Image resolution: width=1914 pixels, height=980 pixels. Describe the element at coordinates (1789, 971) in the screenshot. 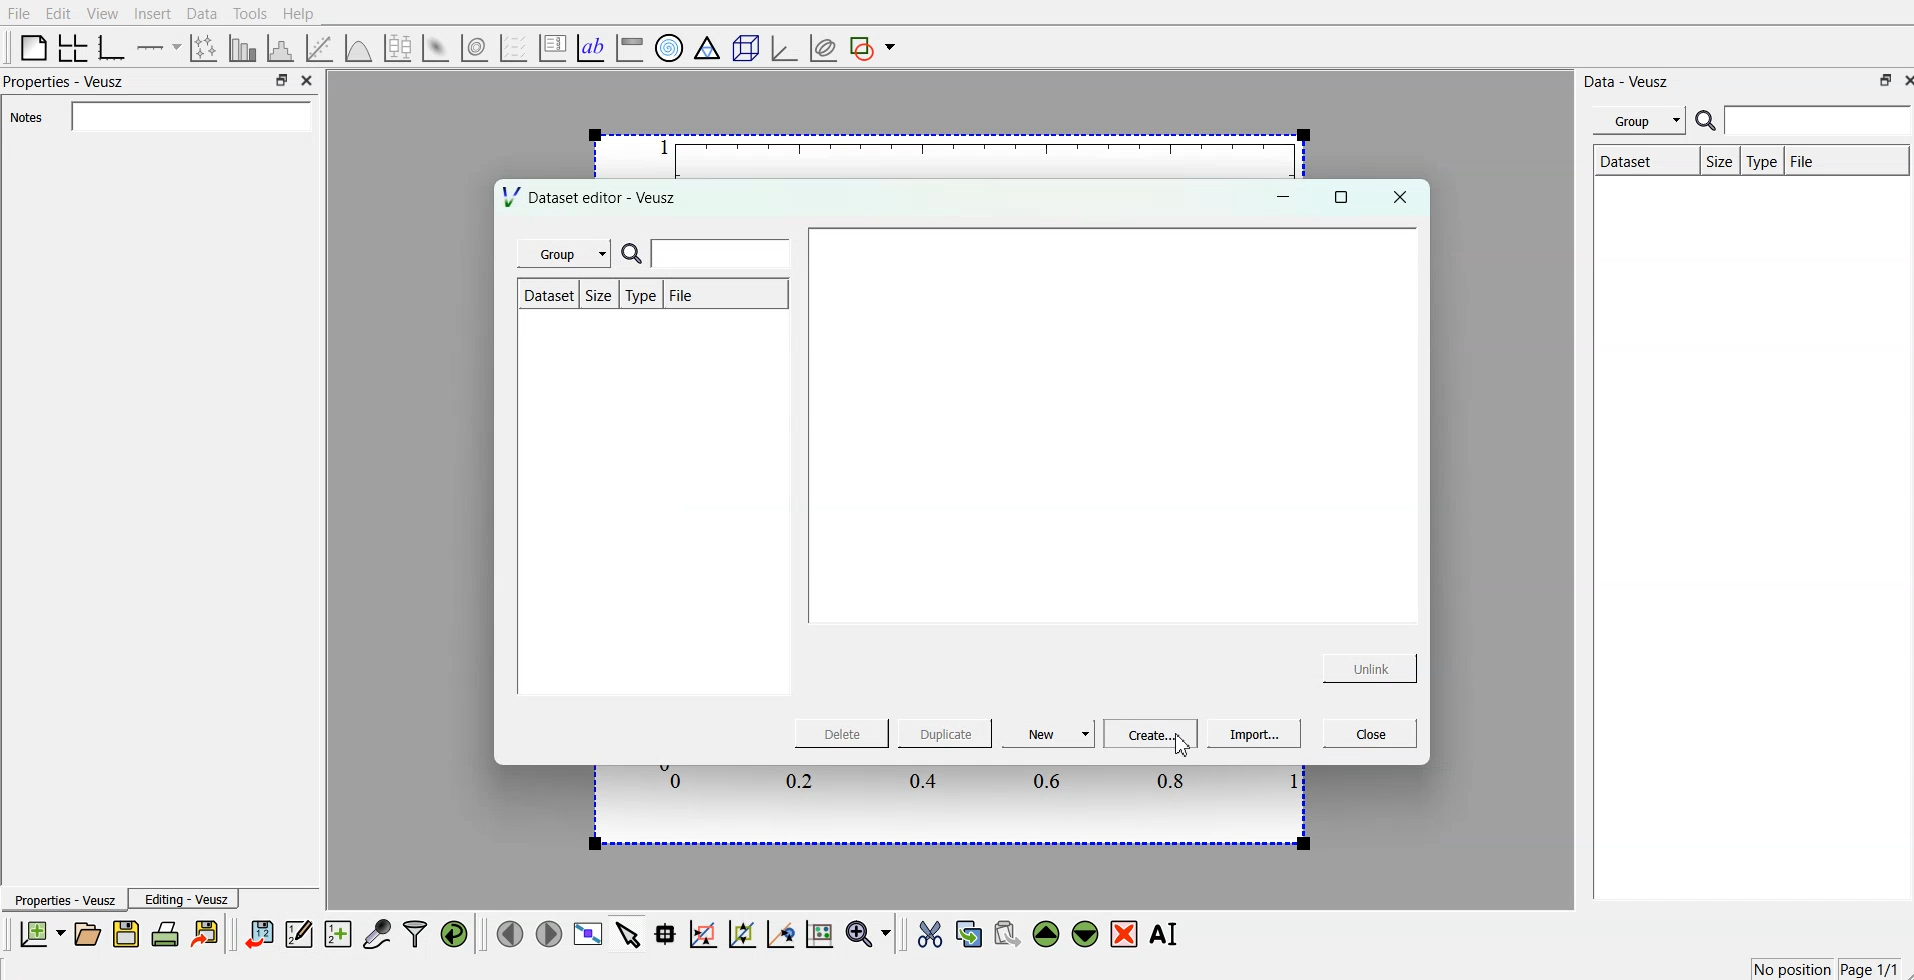

I see `No position` at that location.